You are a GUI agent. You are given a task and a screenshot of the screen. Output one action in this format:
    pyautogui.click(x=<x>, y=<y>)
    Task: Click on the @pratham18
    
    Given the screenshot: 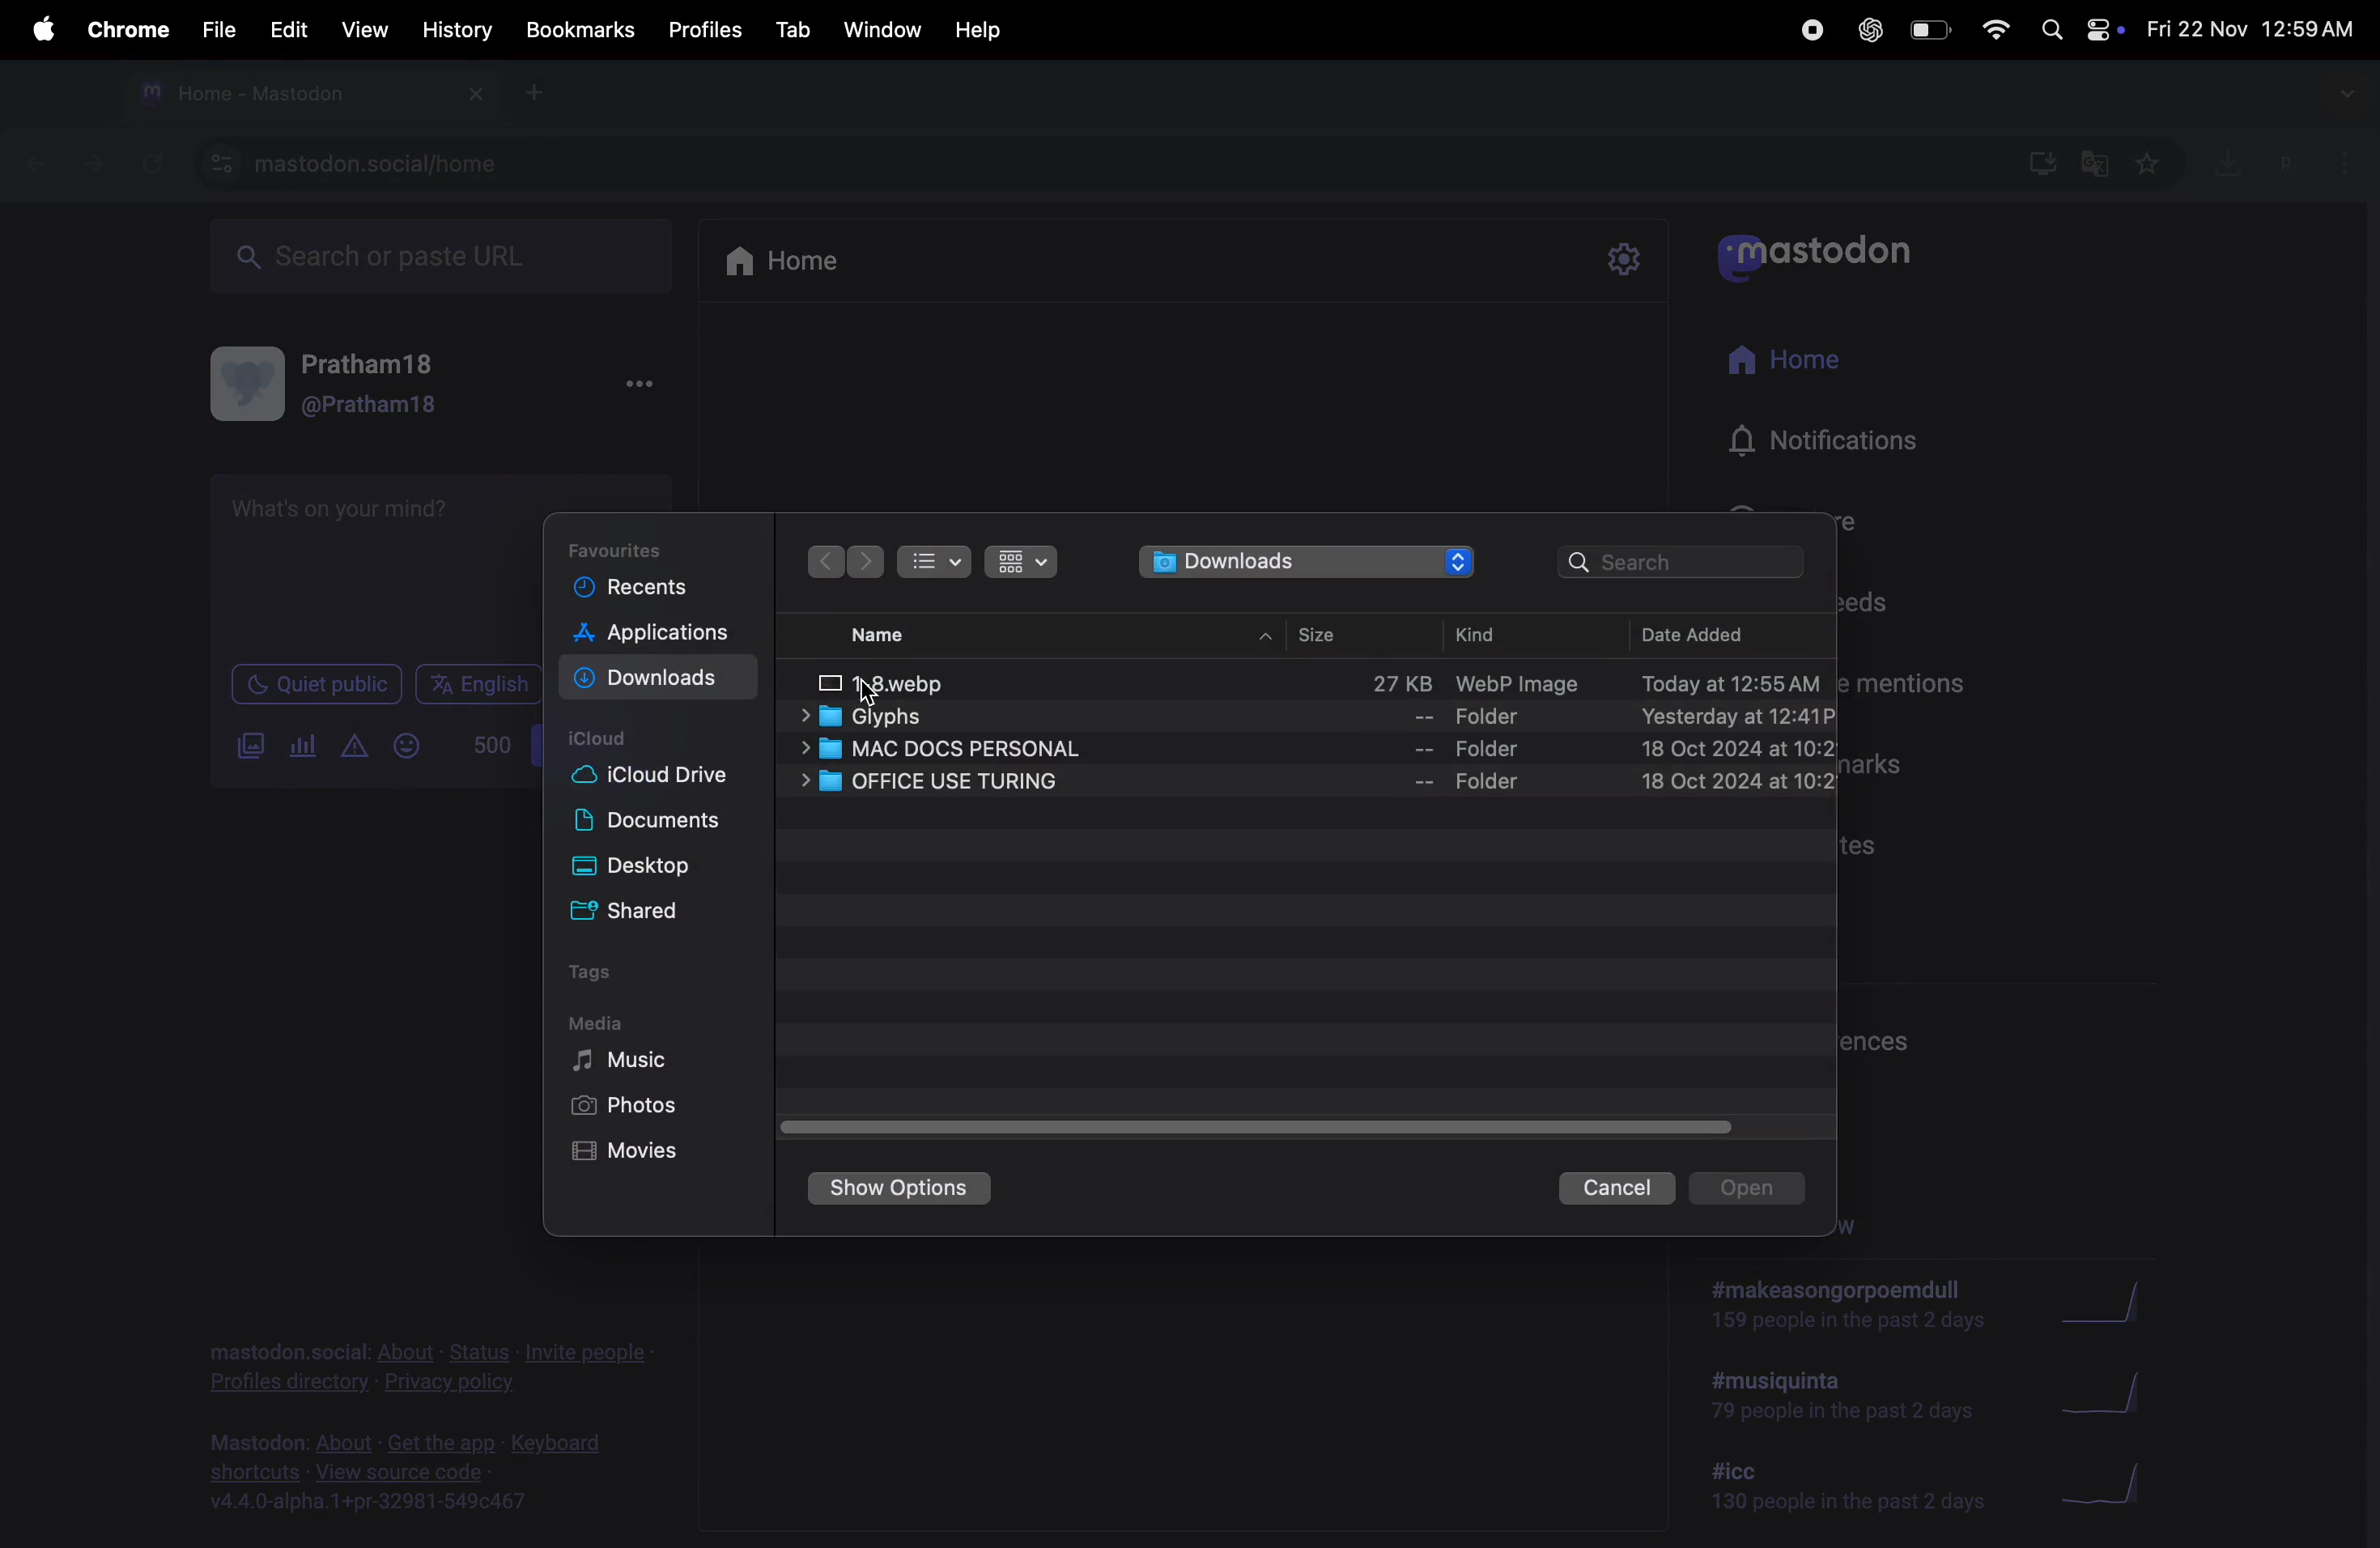 What is the action you would take?
    pyautogui.click(x=379, y=405)
    